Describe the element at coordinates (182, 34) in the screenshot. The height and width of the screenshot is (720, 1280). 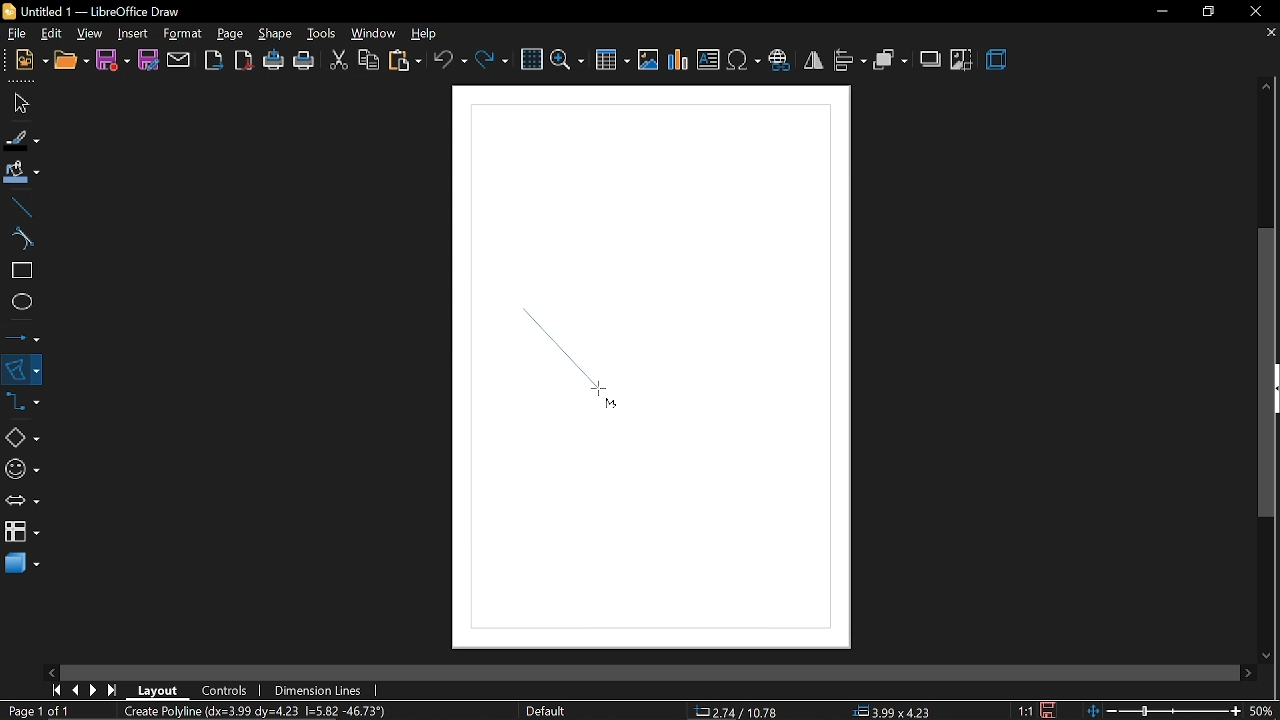
I see `fromat` at that location.